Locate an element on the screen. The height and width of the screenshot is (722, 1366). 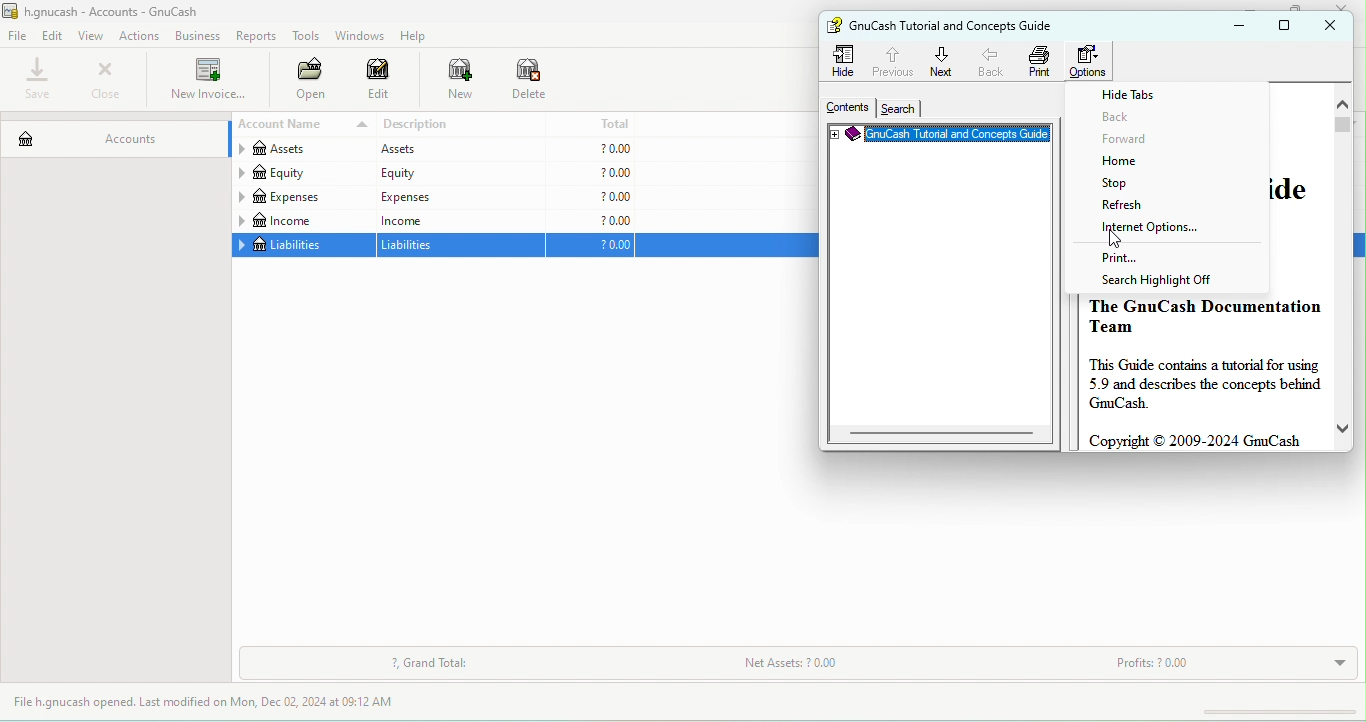
close is located at coordinates (105, 80).